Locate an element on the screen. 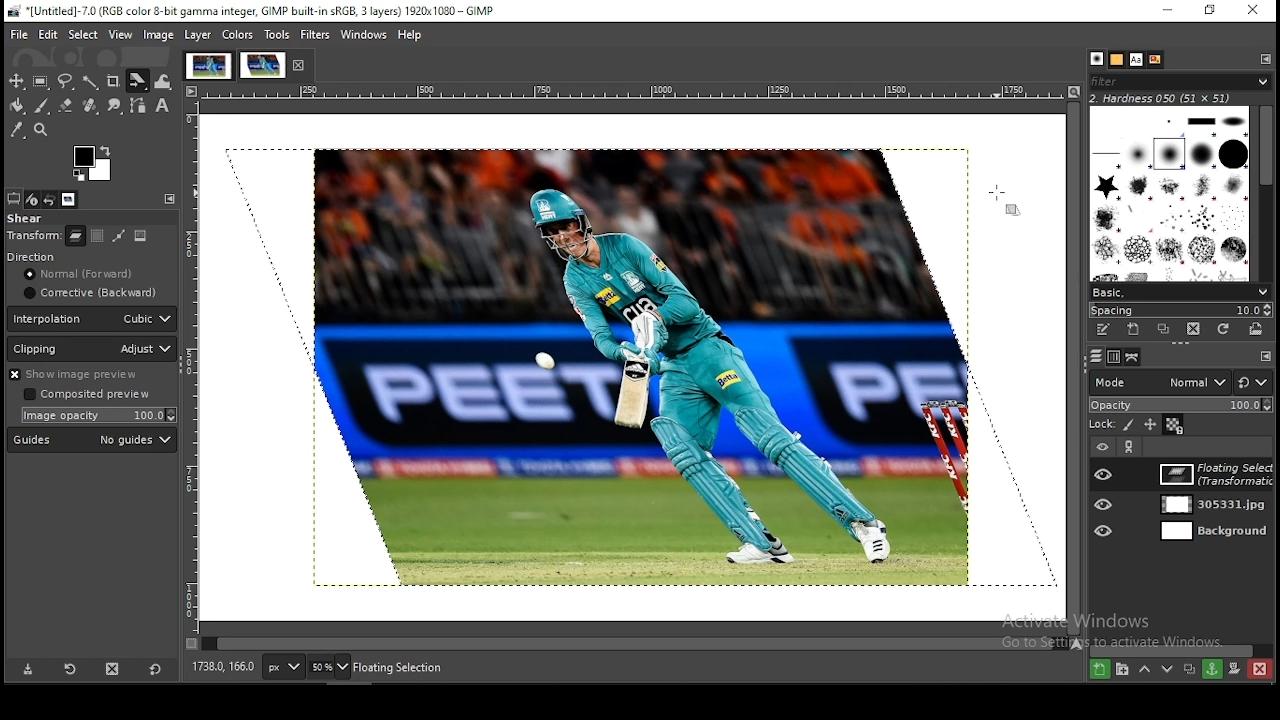 The height and width of the screenshot is (720, 1280). shear is located at coordinates (26, 219).